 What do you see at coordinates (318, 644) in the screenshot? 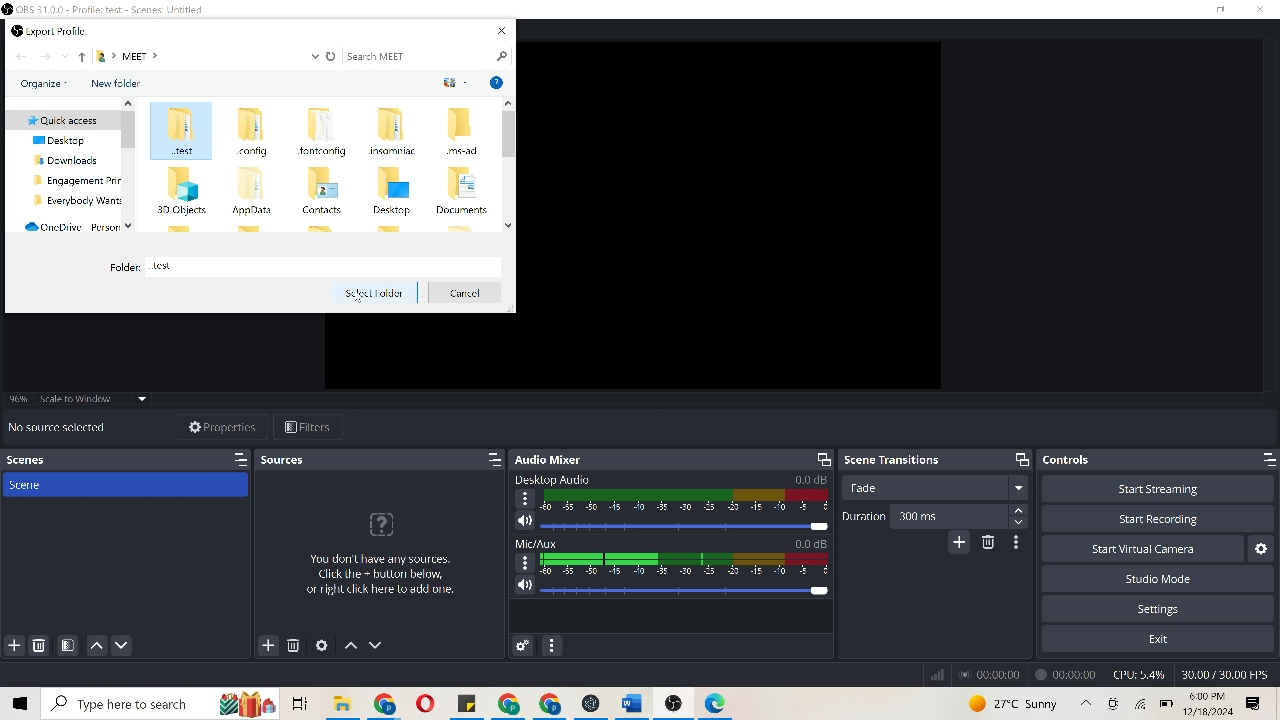
I see `open source properties` at bounding box center [318, 644].